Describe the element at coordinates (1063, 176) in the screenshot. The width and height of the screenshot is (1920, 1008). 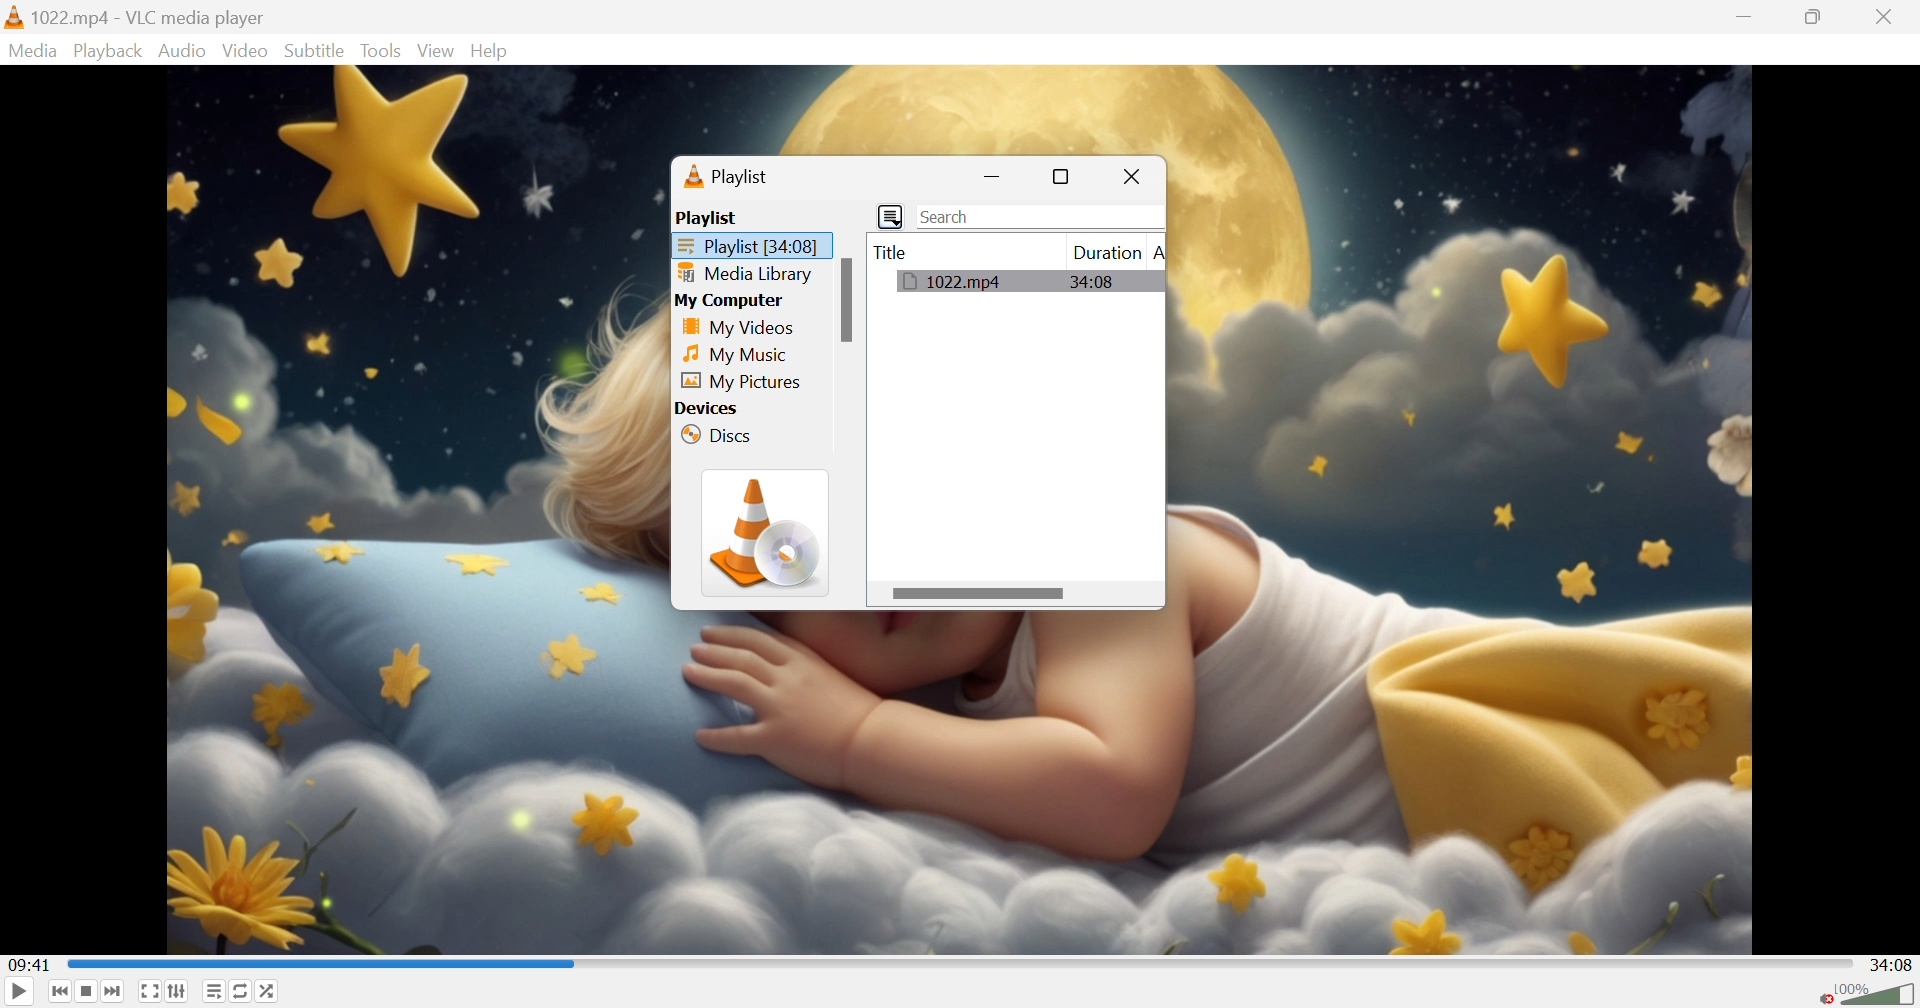
I see `Restore down` at that location.